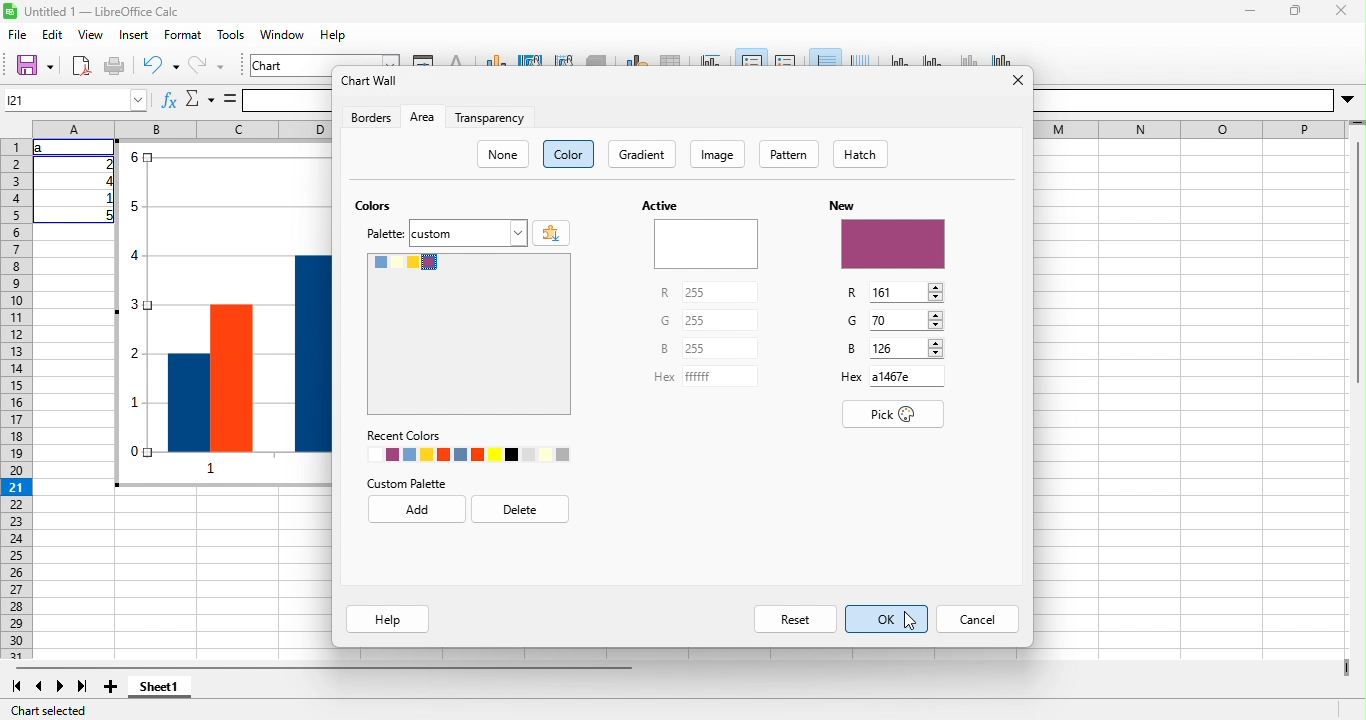  Describe the element at coordinates (789, 154) in the screenshot. I see `pattern` at that location.